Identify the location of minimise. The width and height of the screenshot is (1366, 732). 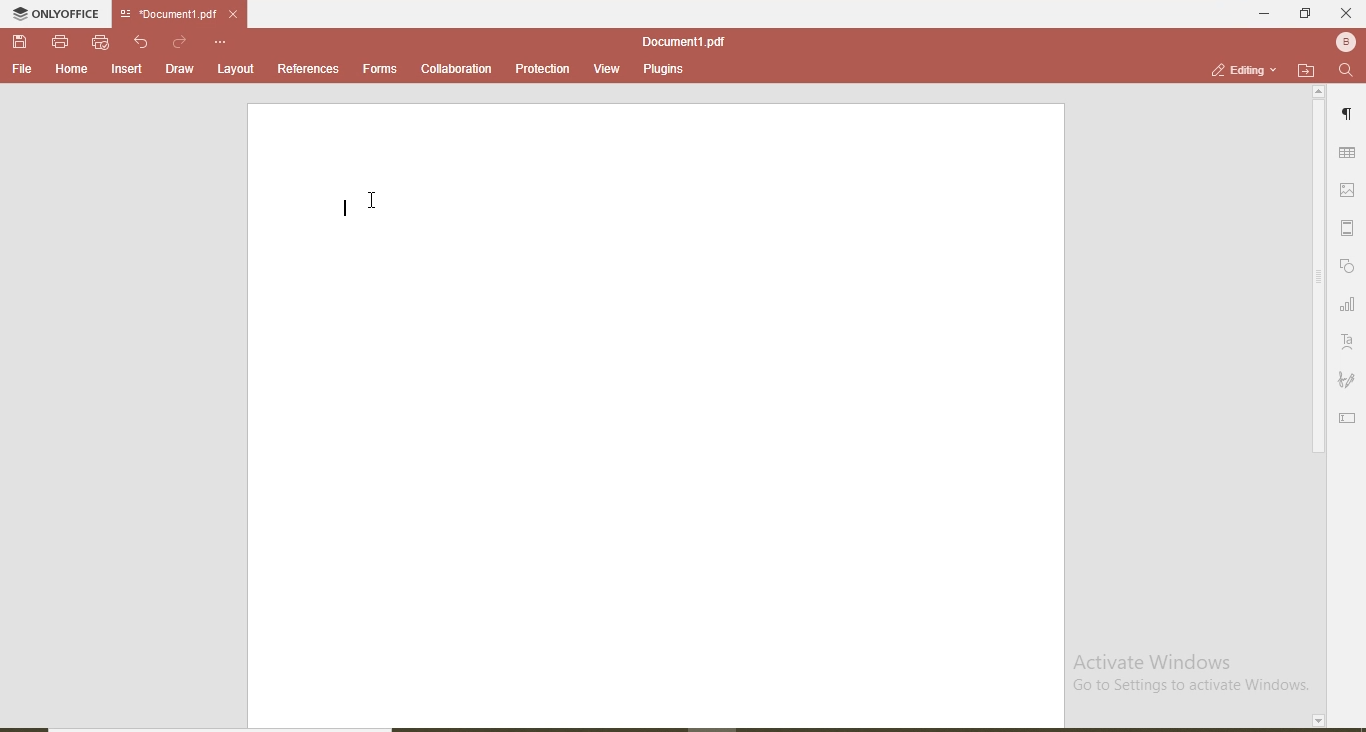
(1258, 12).